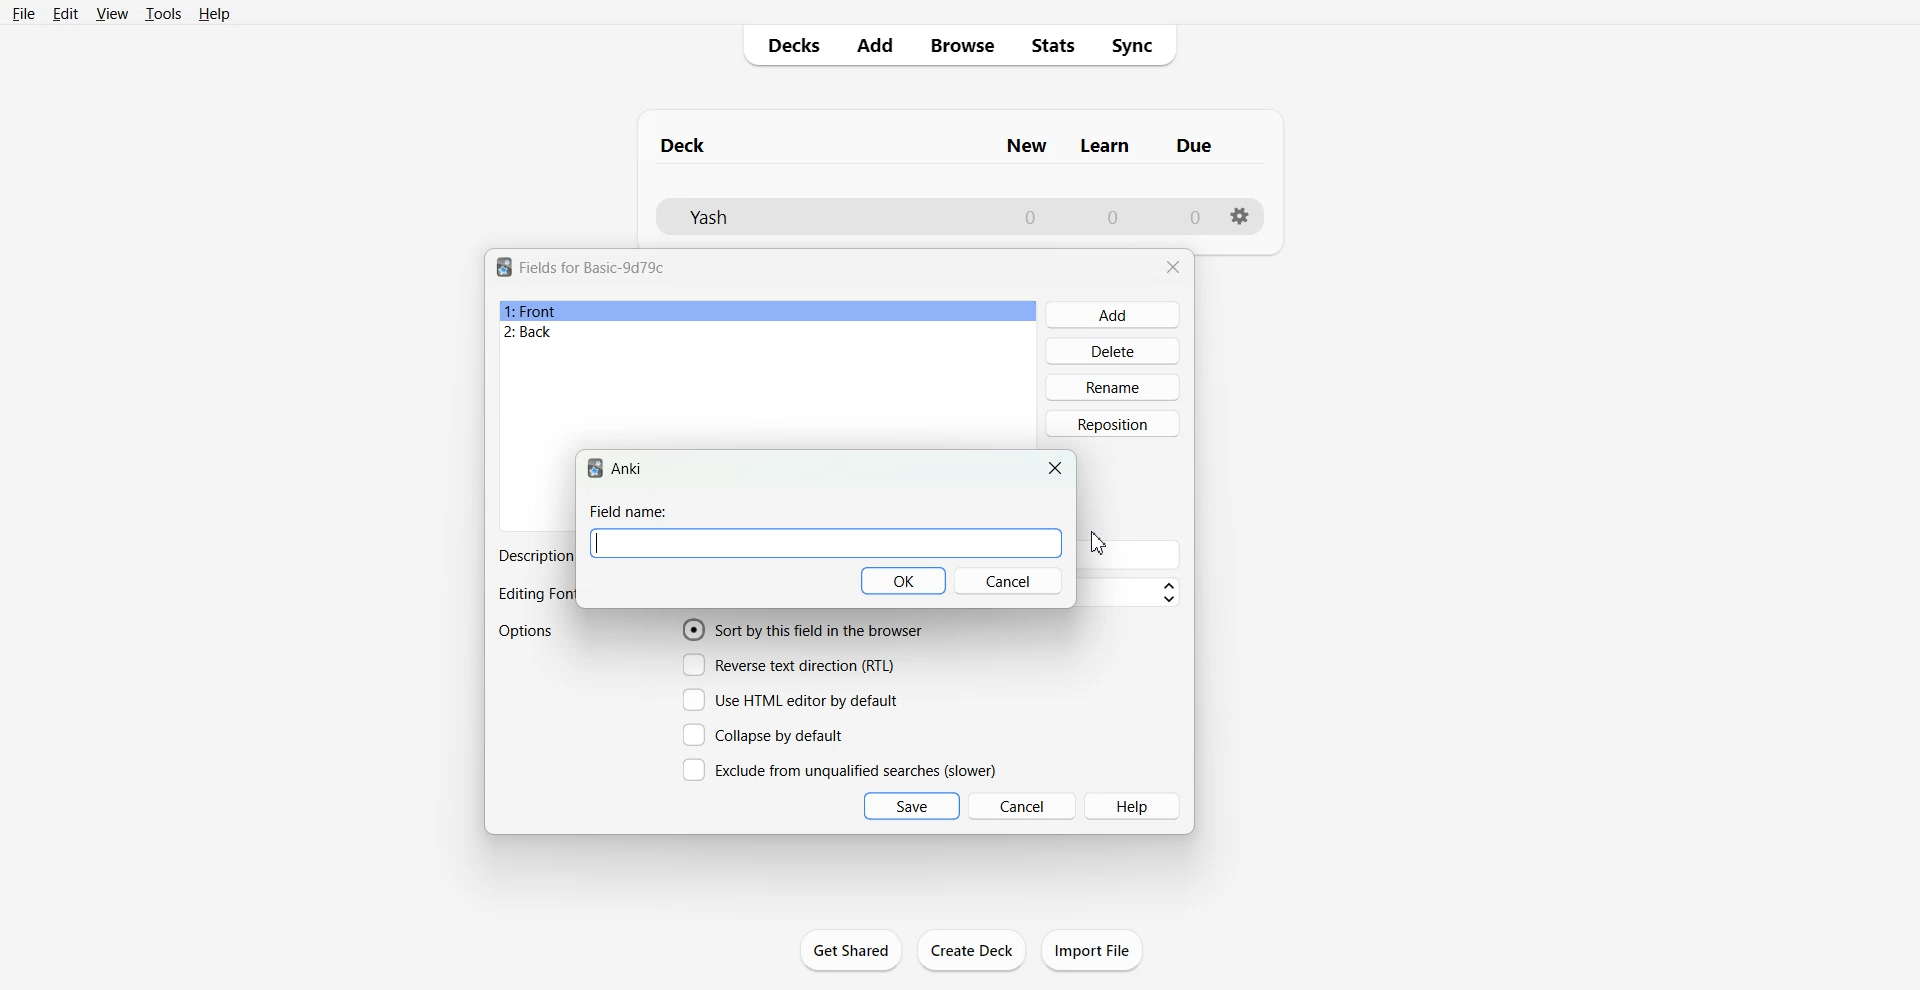 This screenshot has width=1920, height=990. Describe the element at coordinates (839, 769) in the screenshot. I see `Exclude from unqualified searches (slower)` at that location.